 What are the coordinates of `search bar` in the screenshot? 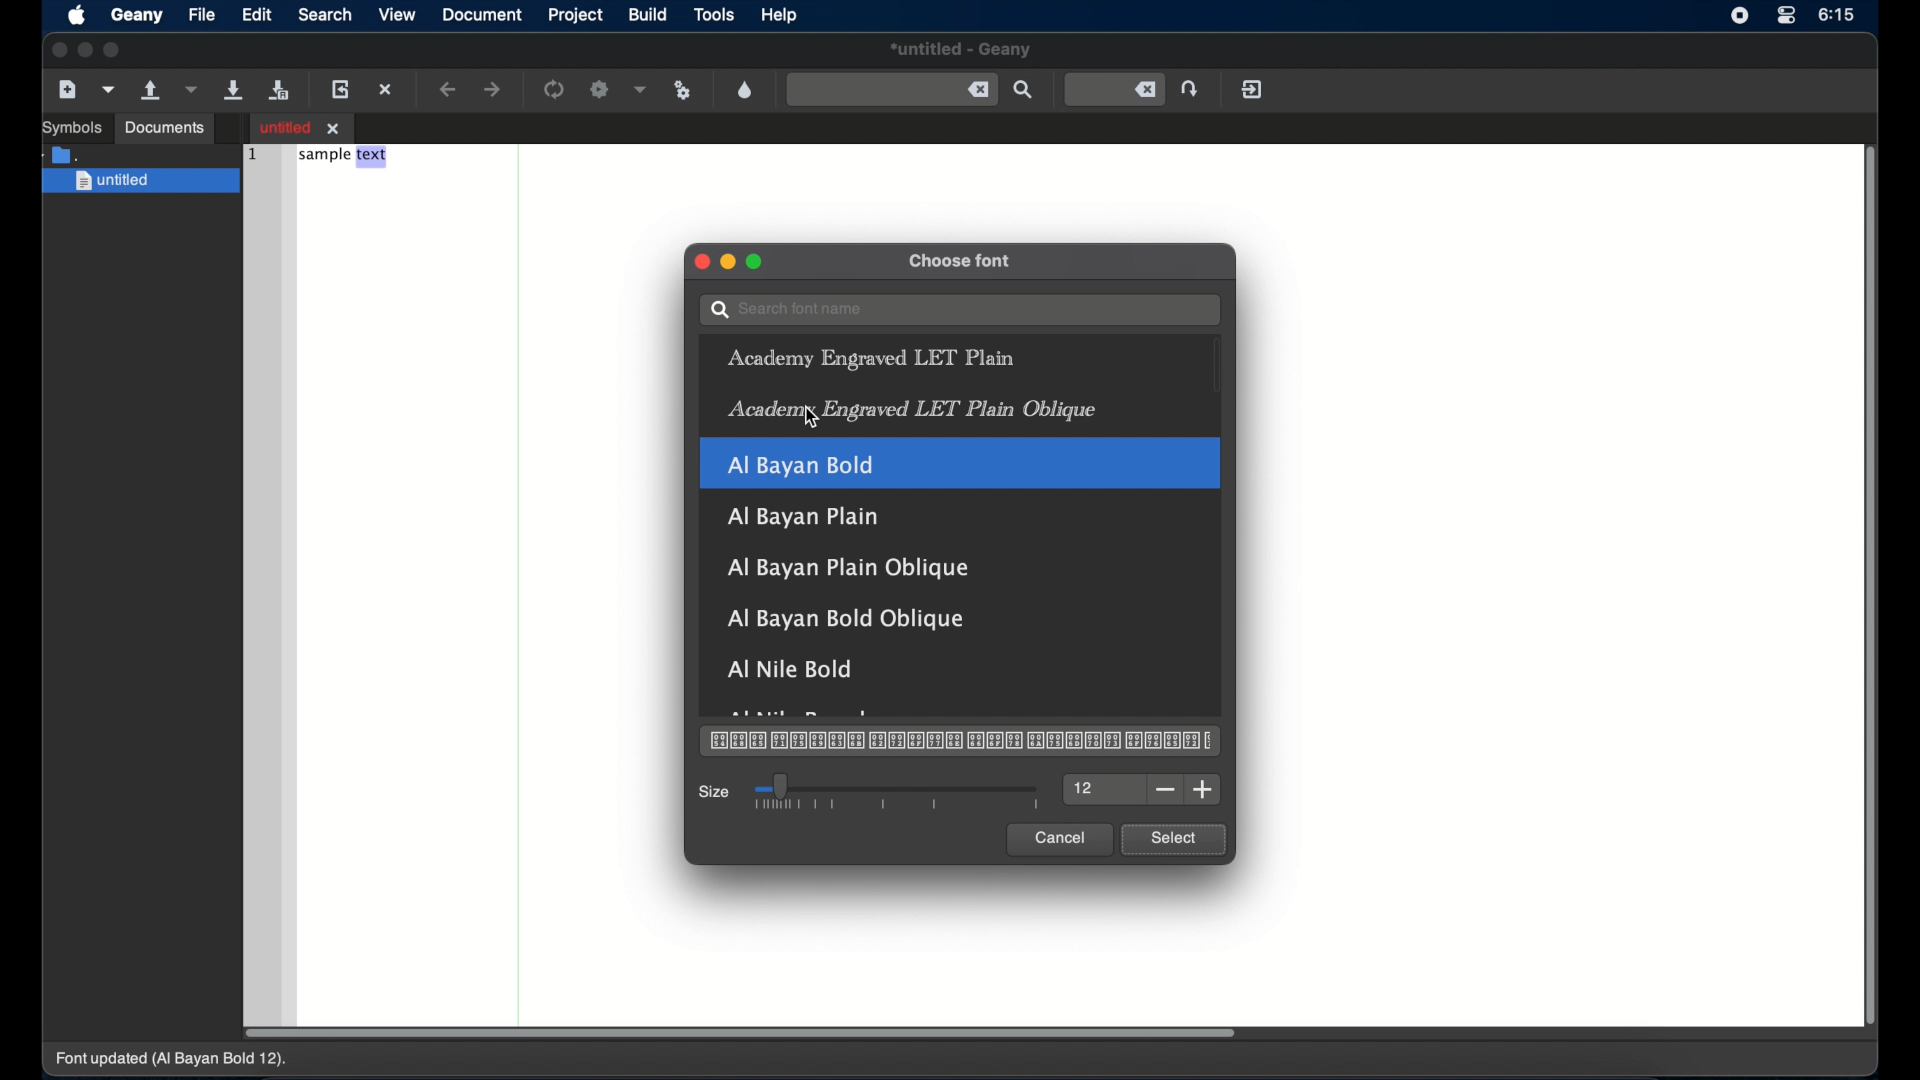 It's located at (959, 310).